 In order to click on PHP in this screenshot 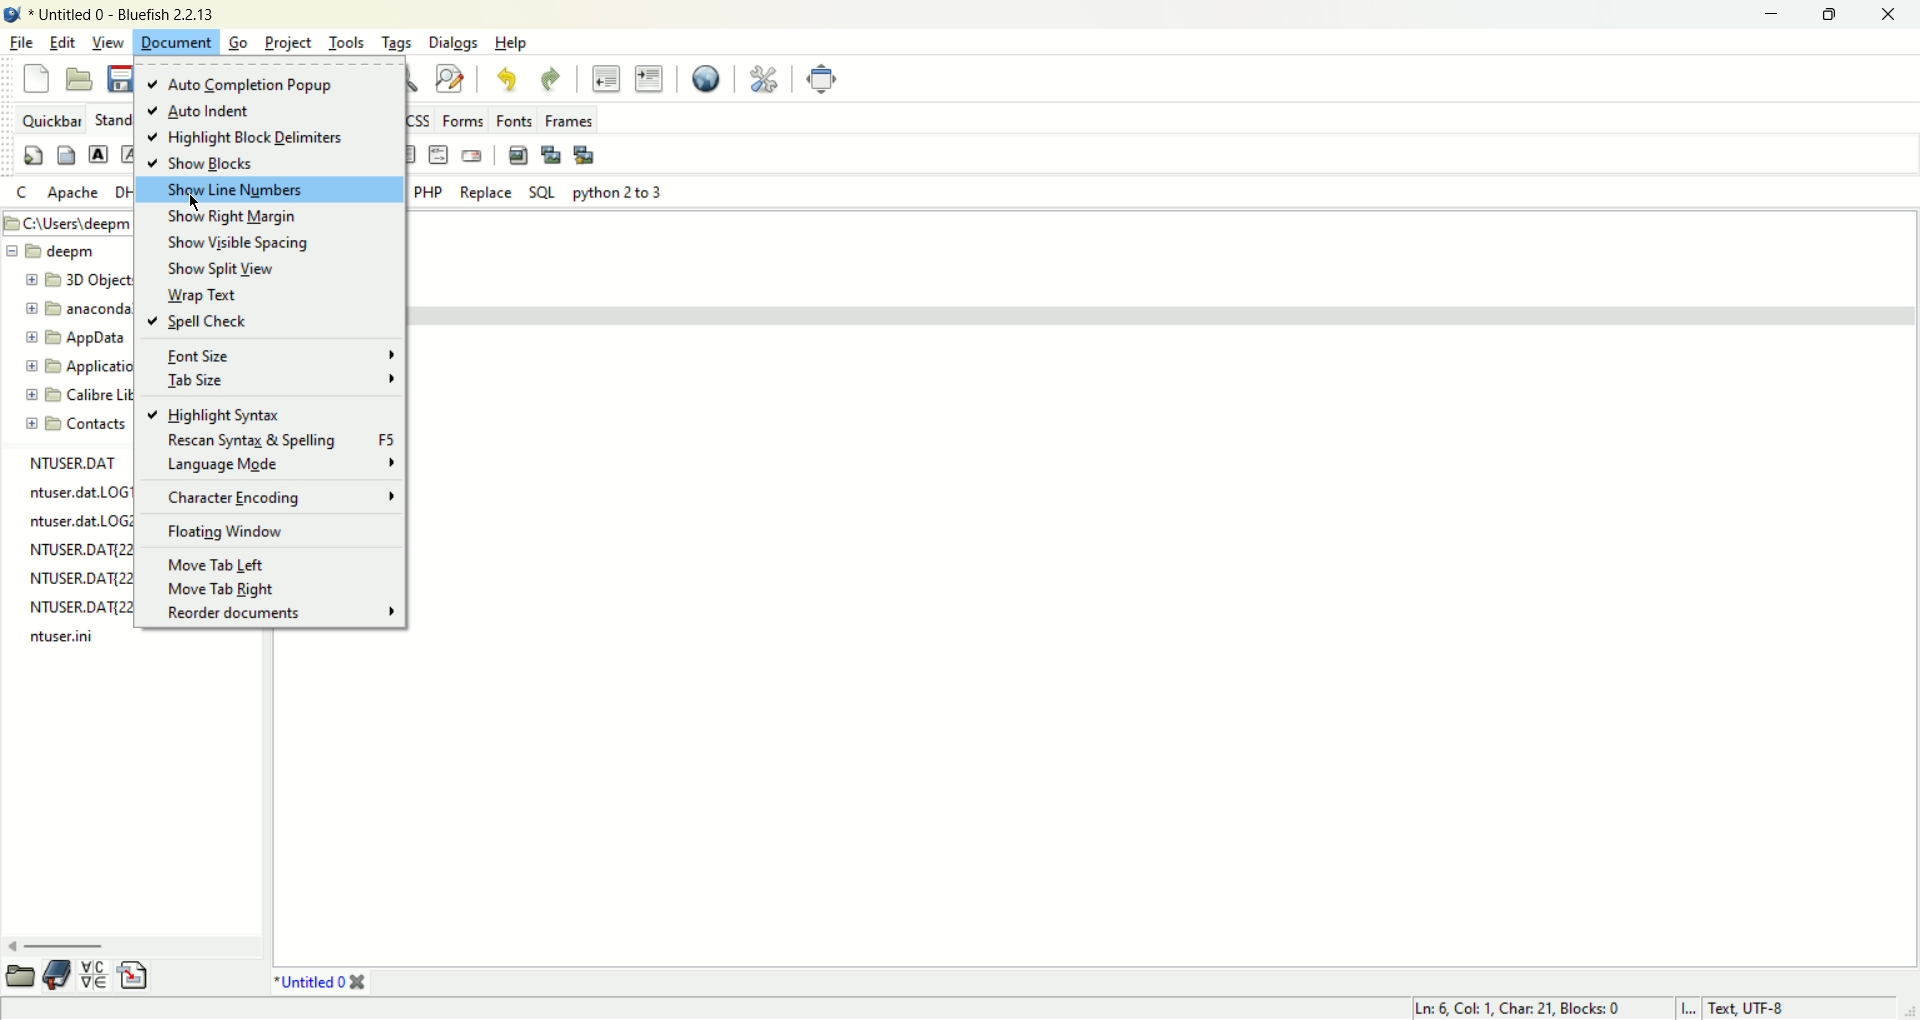, I will do `click(427, 194)`.